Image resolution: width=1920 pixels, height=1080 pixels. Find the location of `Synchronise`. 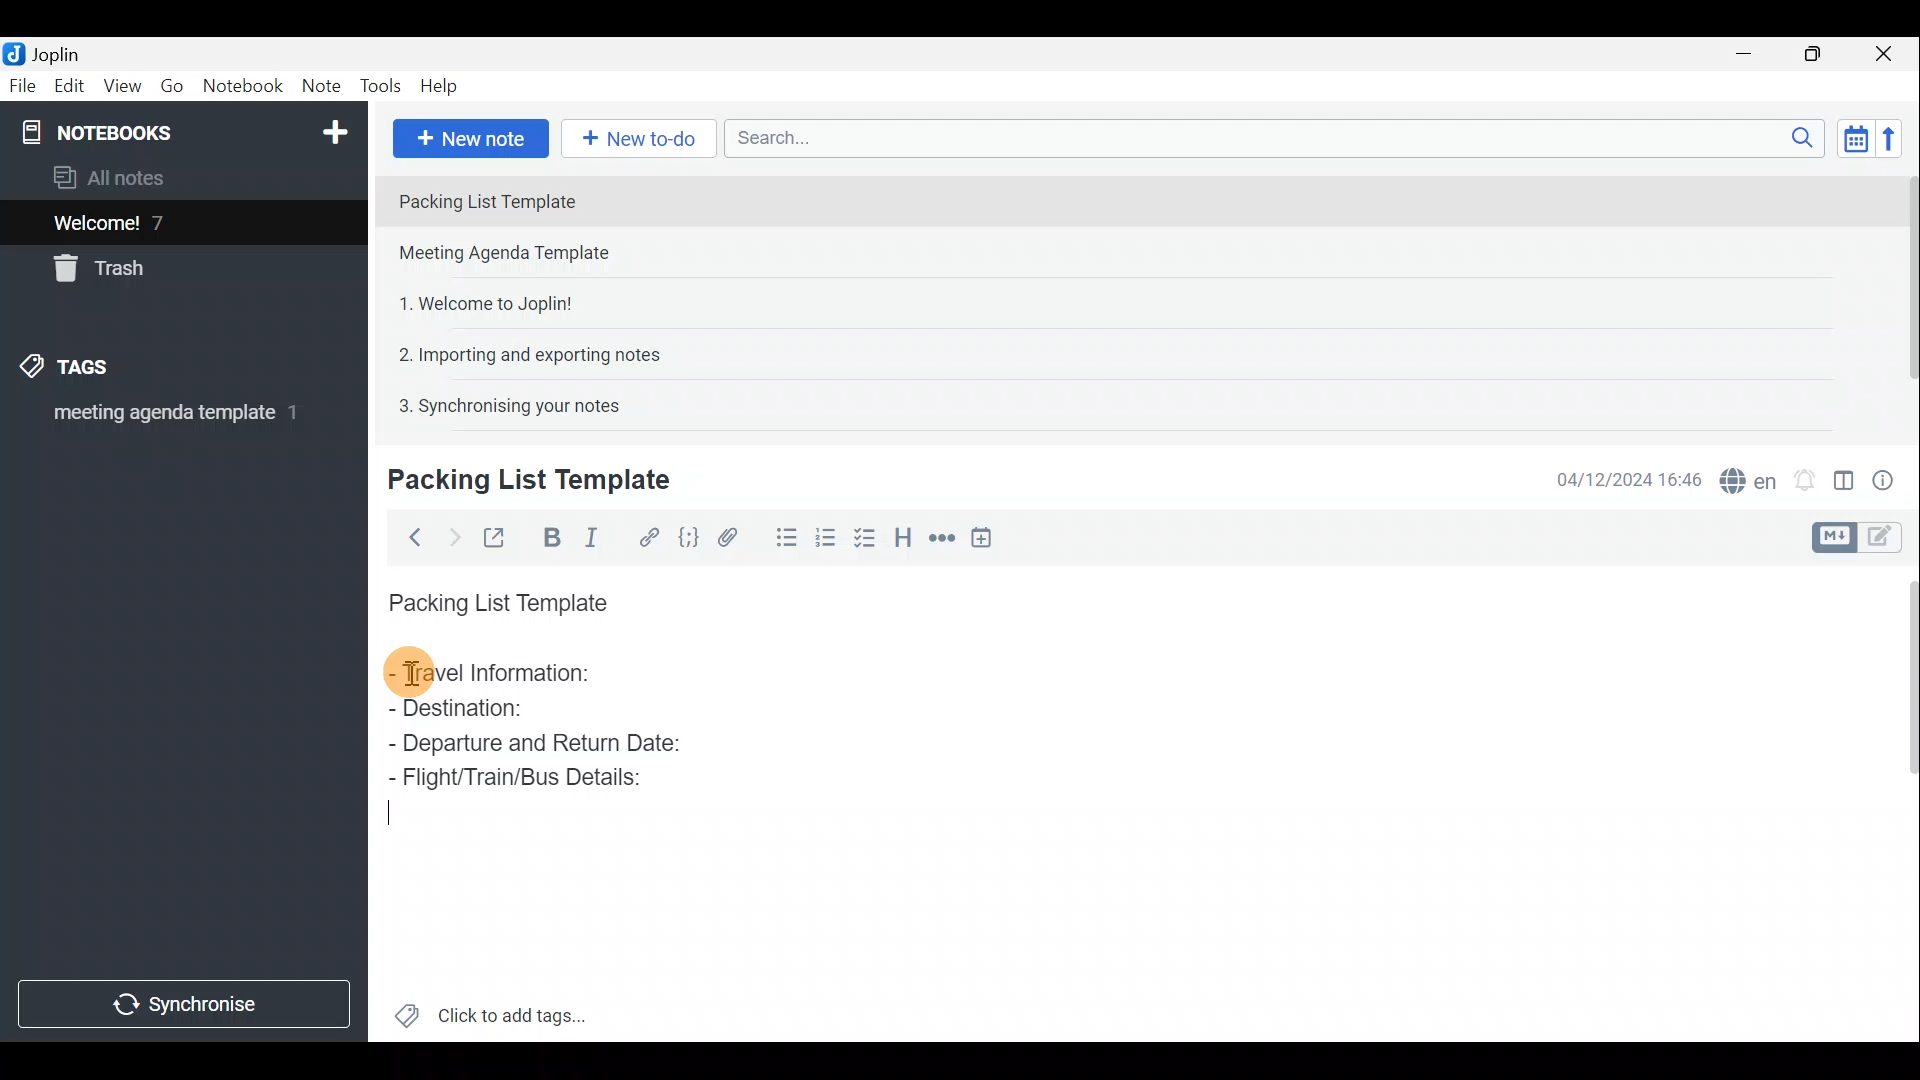

Synchronise is located at coordinates (187, 1007).